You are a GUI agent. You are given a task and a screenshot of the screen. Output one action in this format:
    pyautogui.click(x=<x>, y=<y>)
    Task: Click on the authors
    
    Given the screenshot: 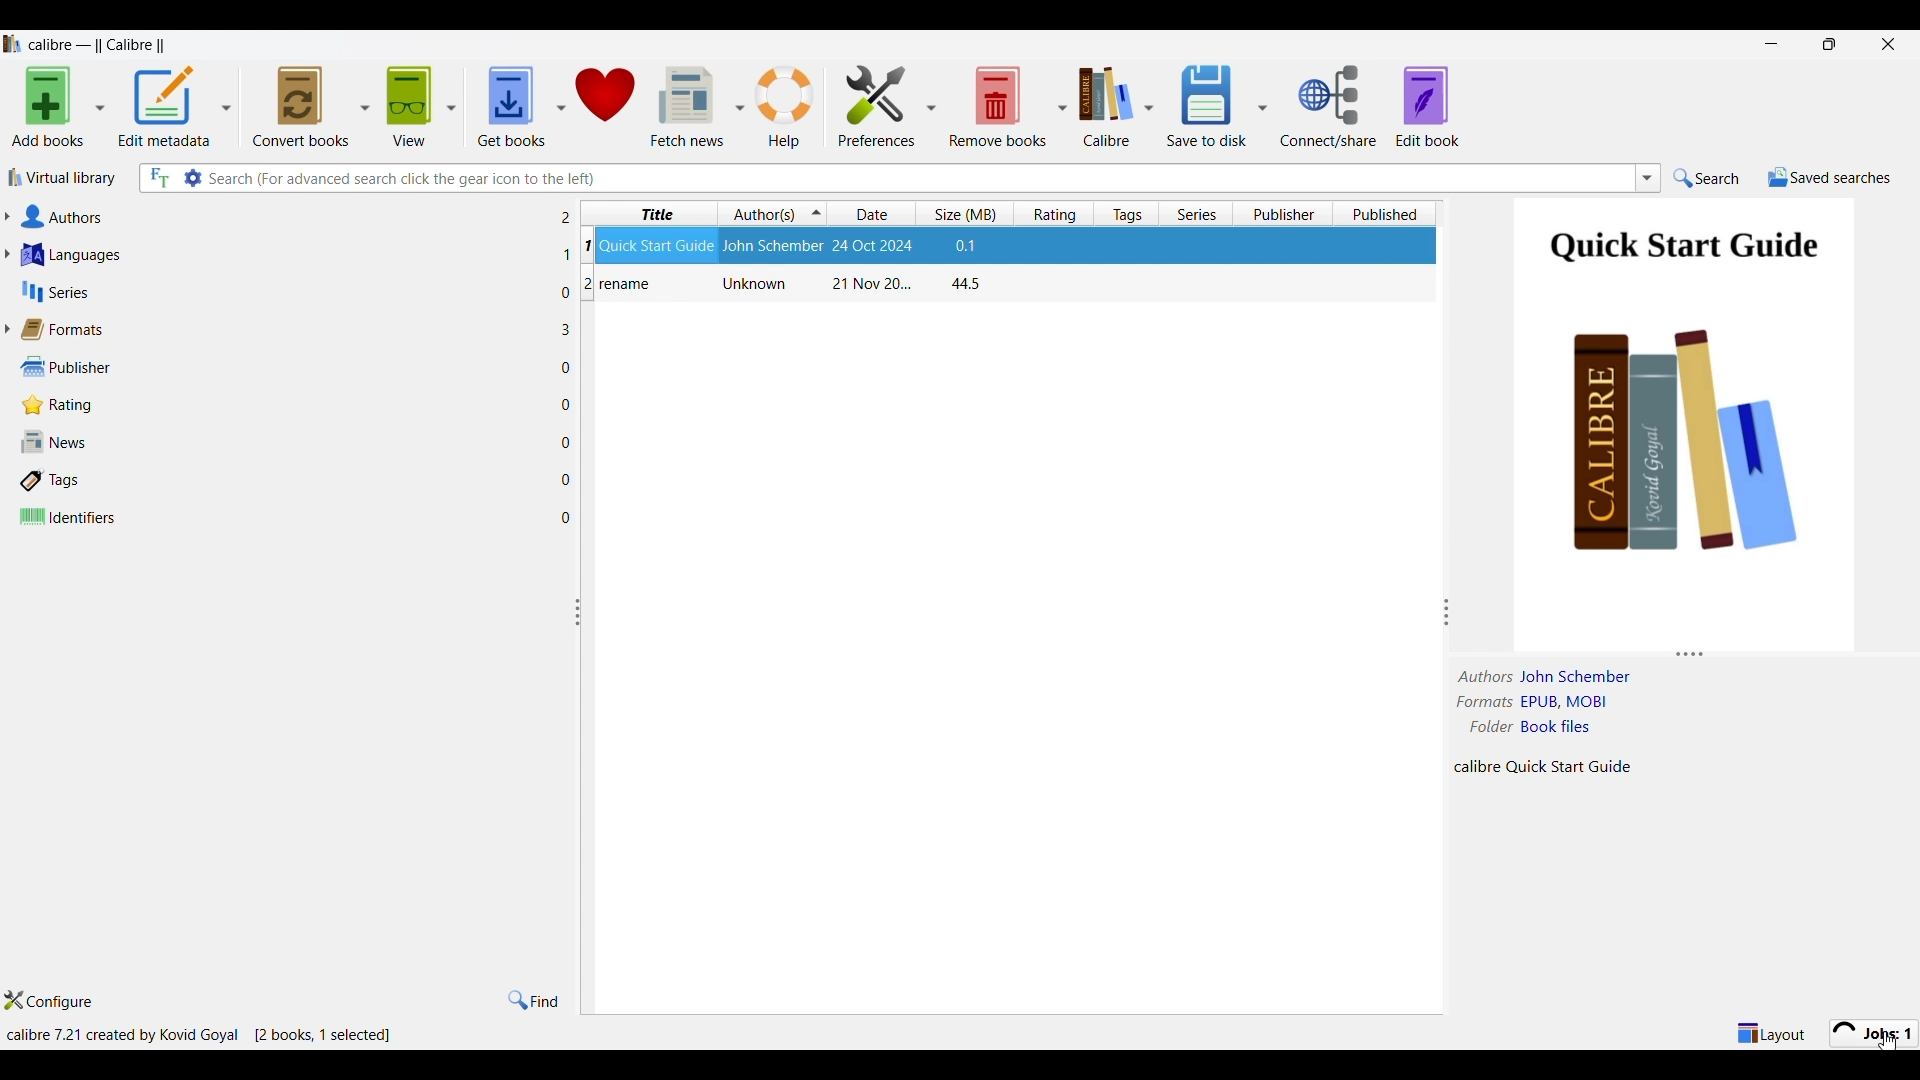 What is the action you would take?
    pyautogui.click(x=1486, y=676)
    